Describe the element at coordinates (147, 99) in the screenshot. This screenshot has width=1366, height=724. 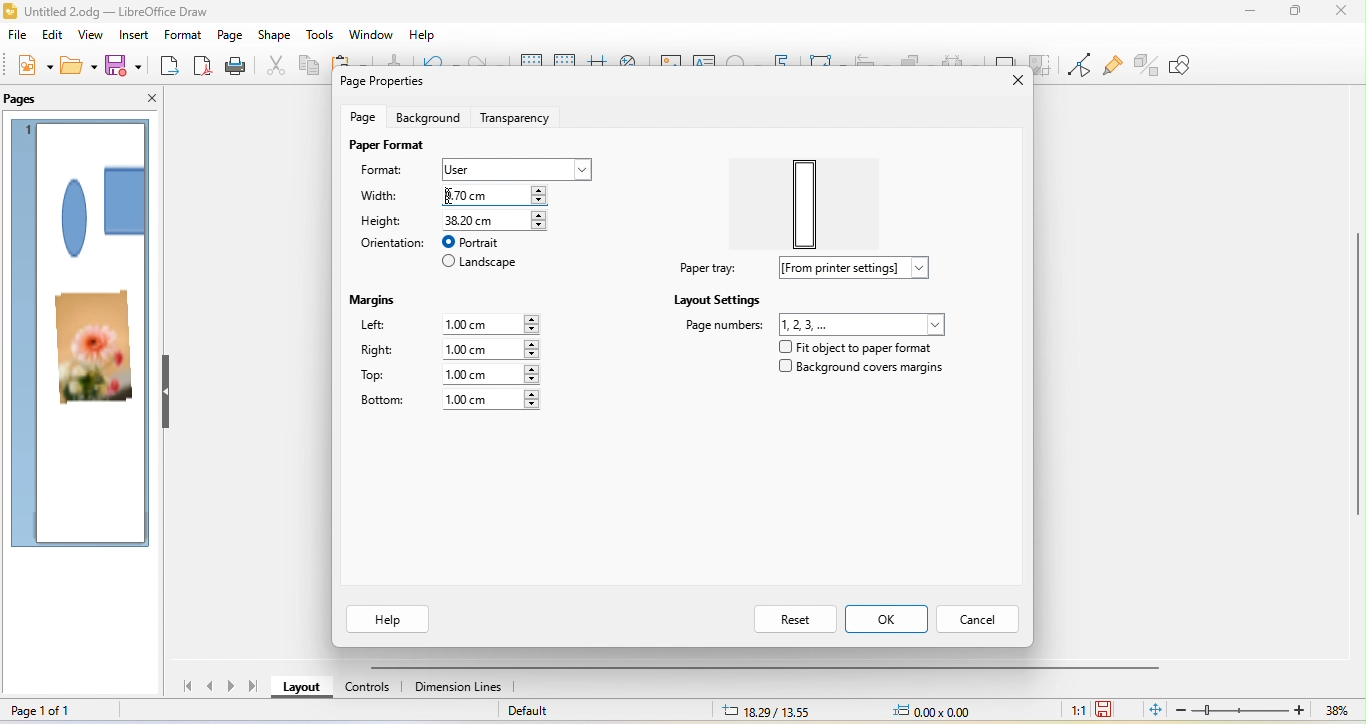
I see `close` at that location.